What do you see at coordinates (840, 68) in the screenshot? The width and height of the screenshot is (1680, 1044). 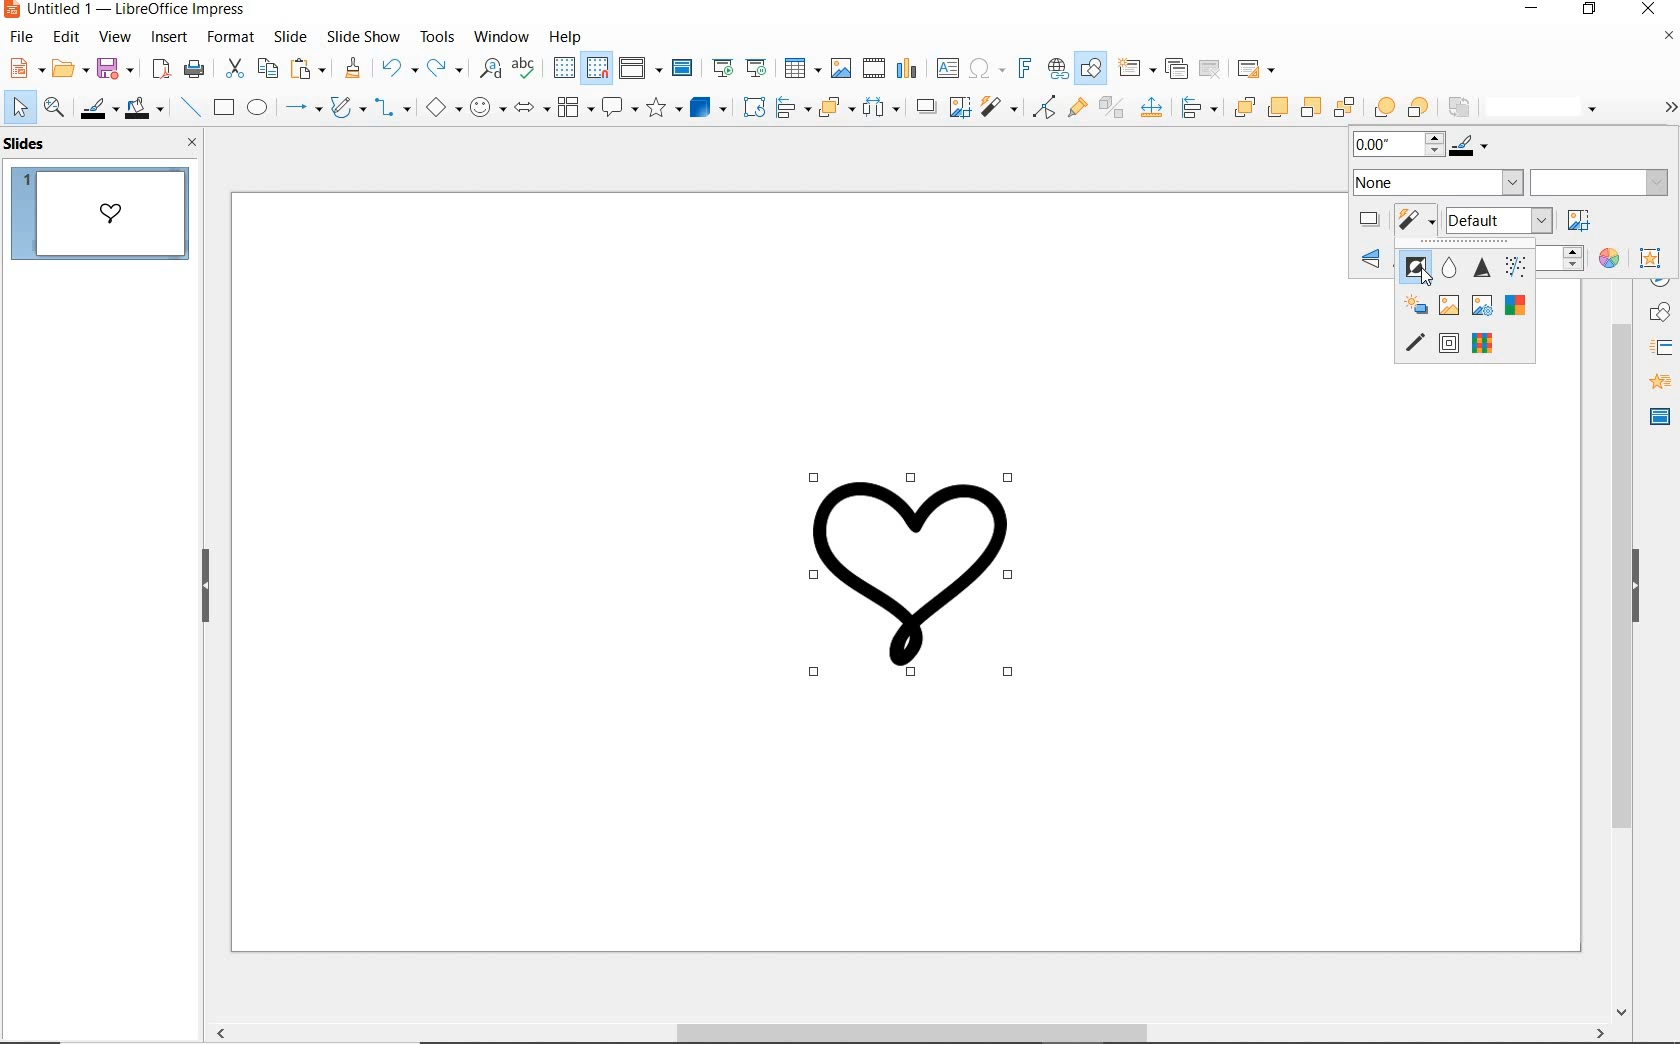 I see `insert image` at bounding box center [840, 68].